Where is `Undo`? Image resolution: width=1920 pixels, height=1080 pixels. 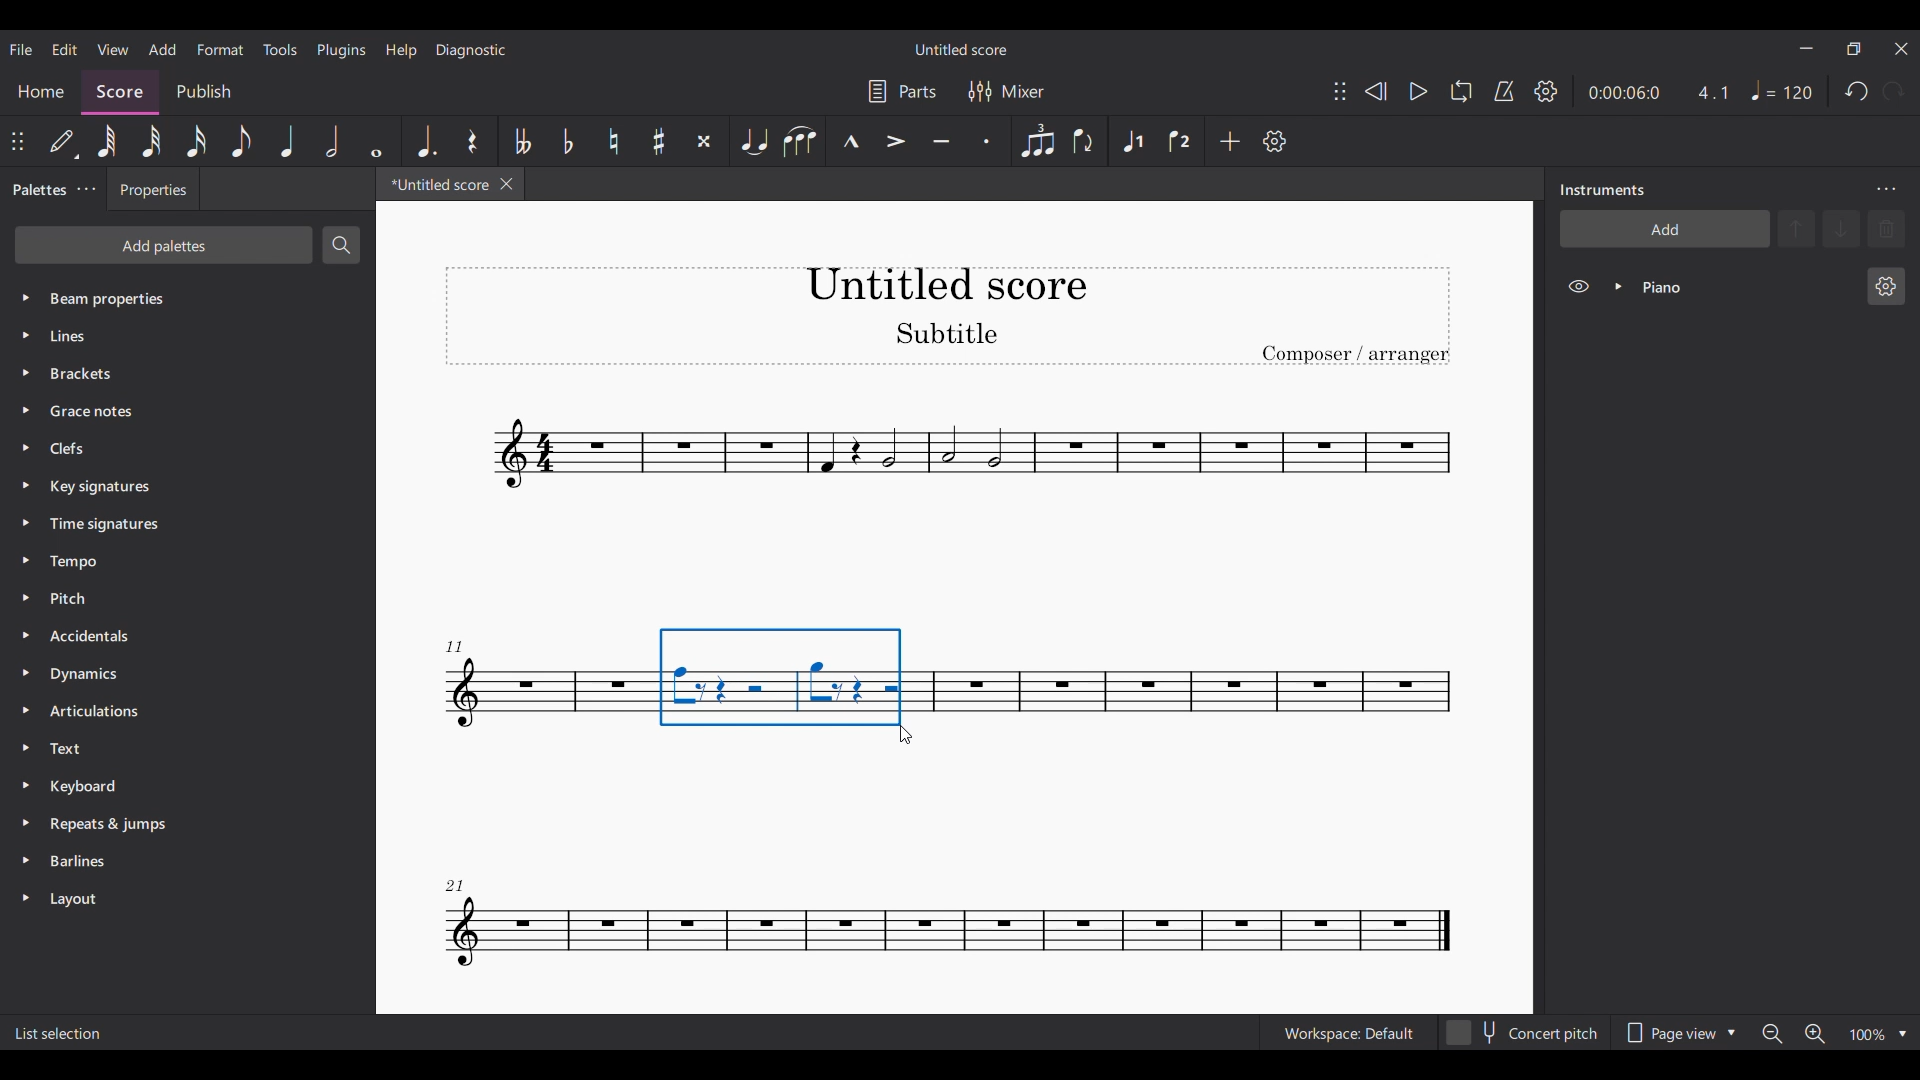
Undo is located at coordinates (1858, 91).